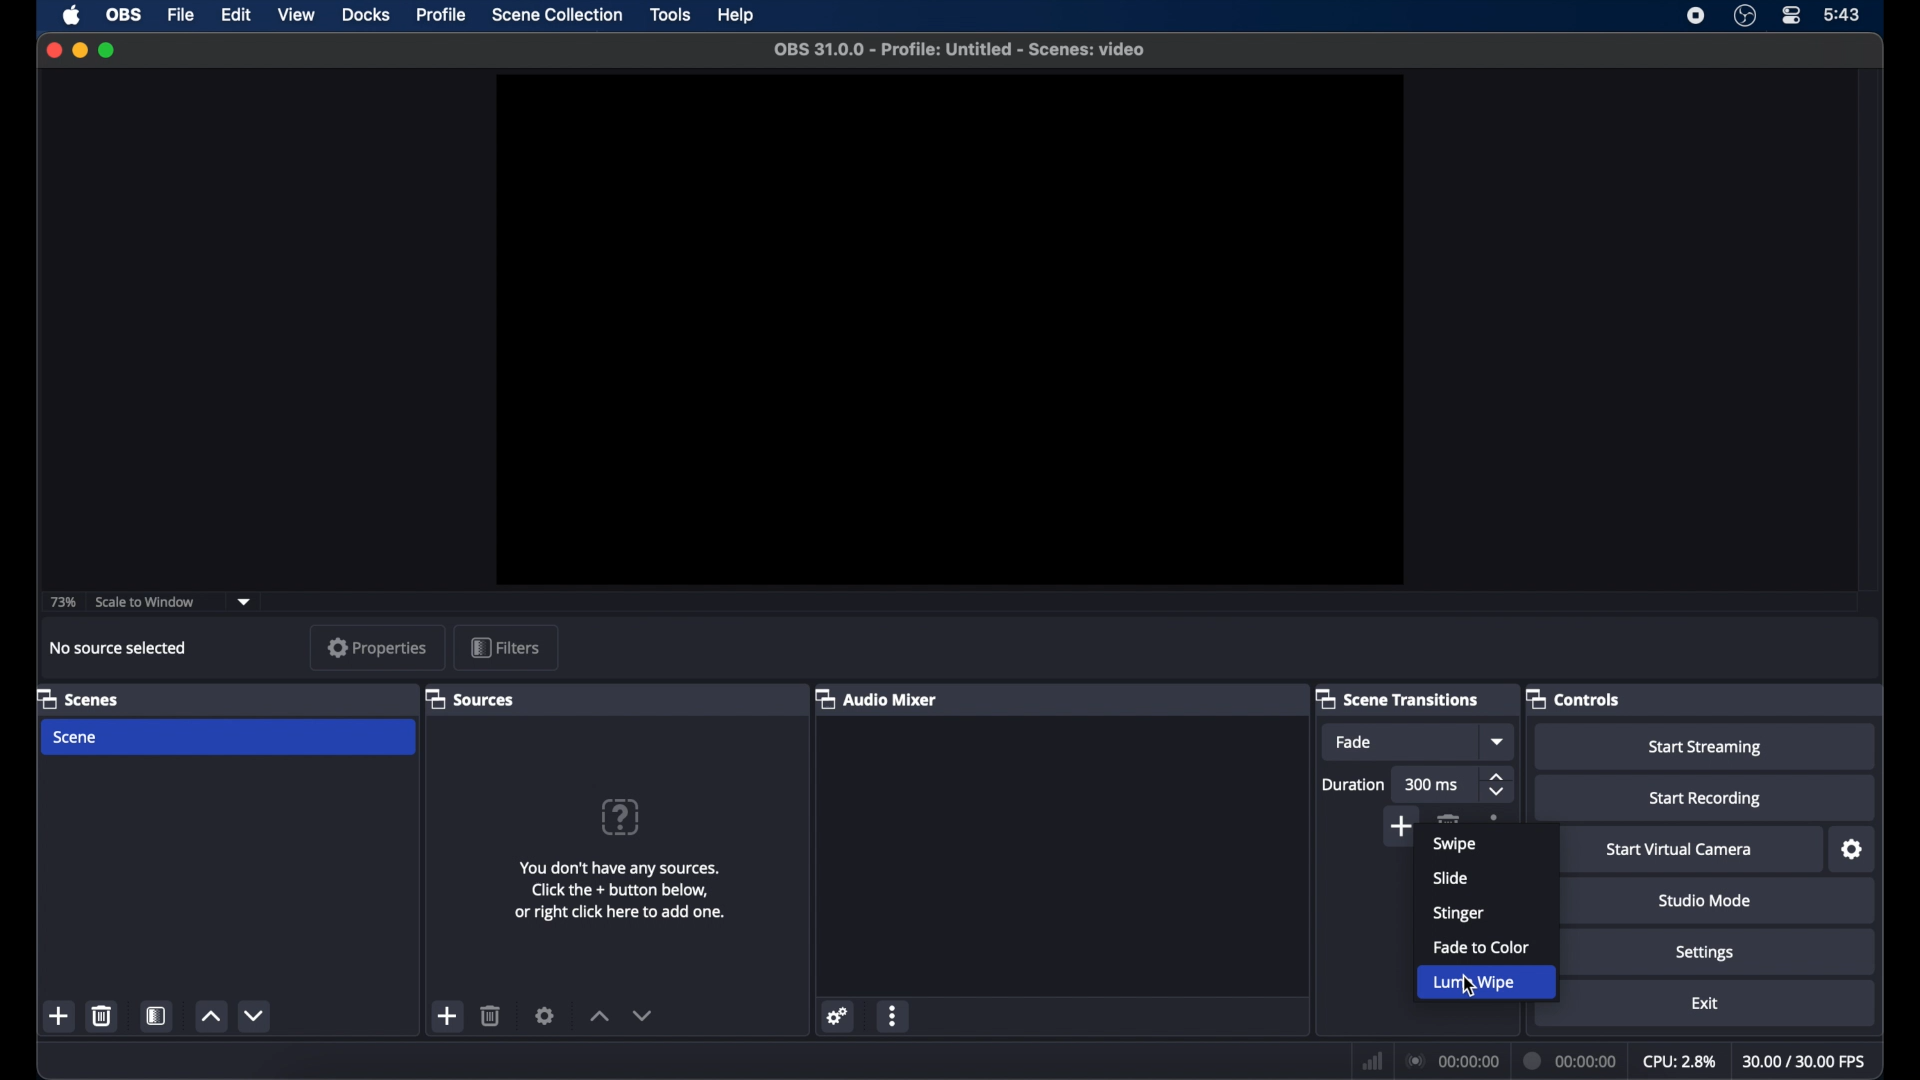 This screenshot has width=1920, height=1080. Describe the element at coordinates (1792, 15) in the screenshot. I see `control center` at that location.